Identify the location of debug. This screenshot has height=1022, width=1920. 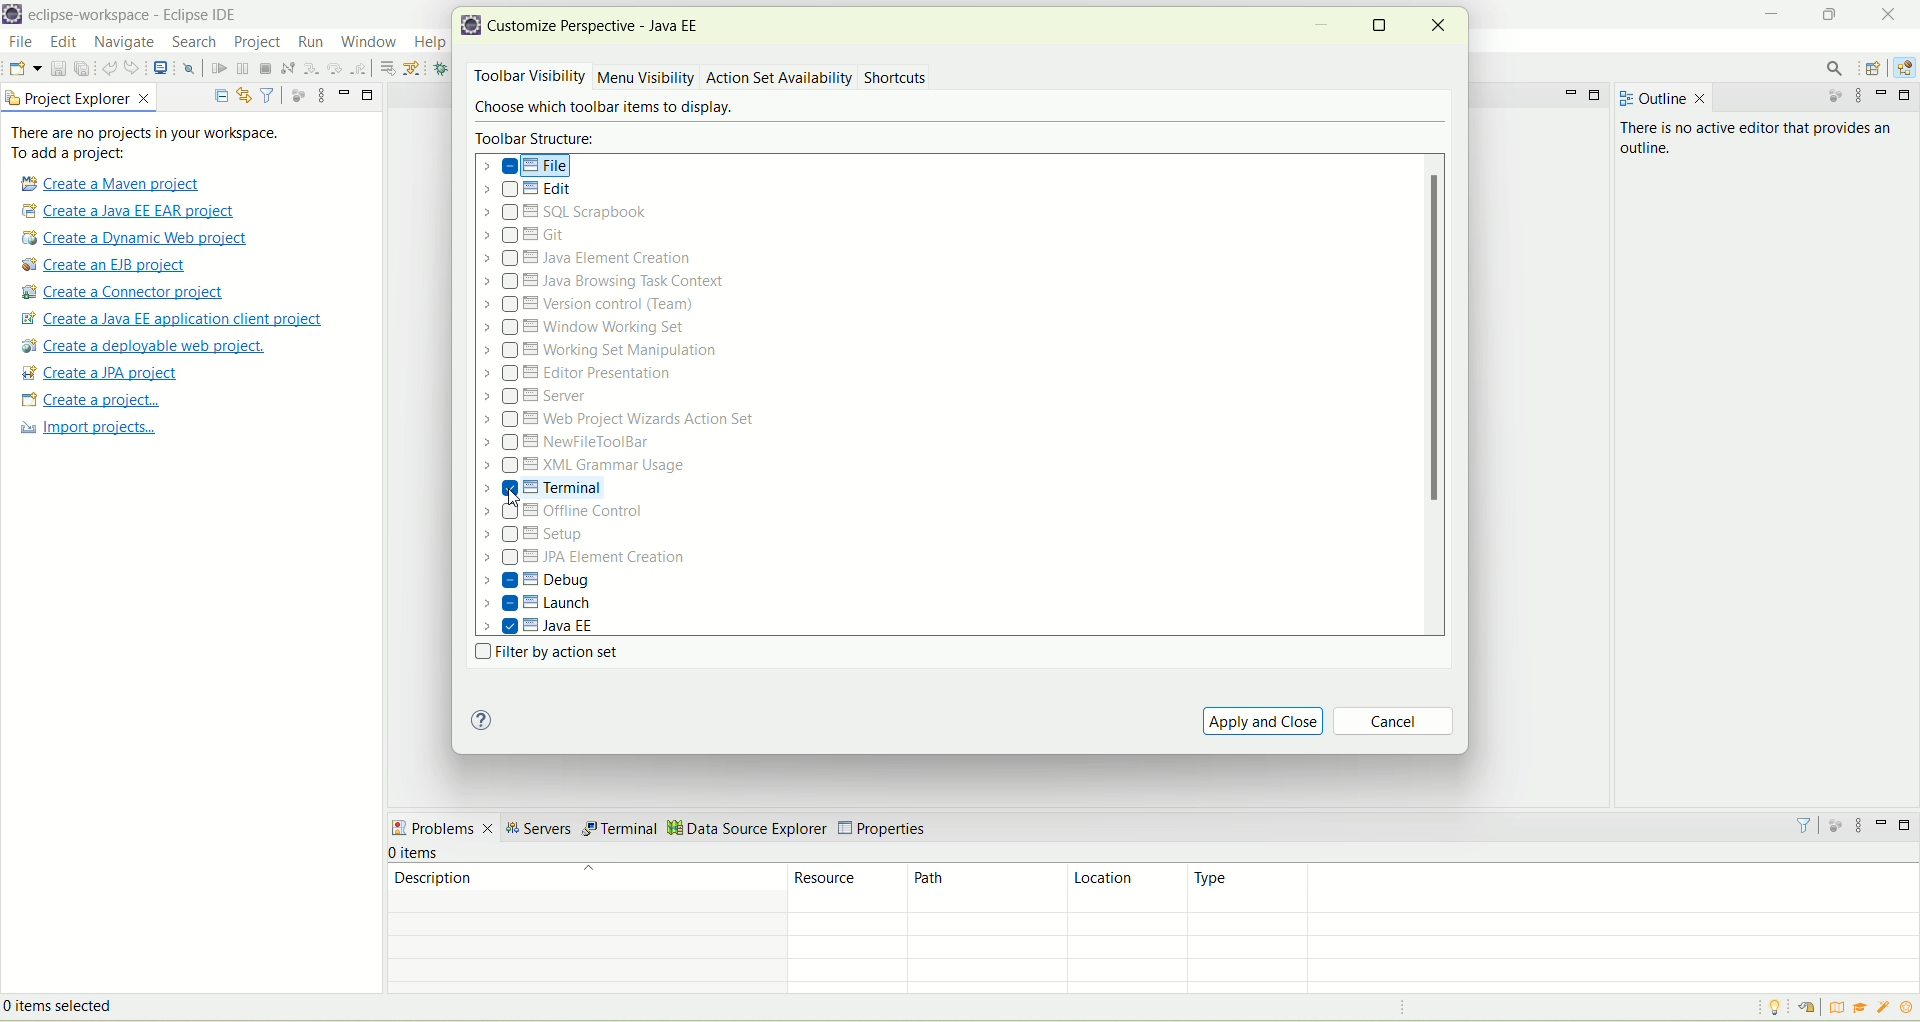
(537, 580).